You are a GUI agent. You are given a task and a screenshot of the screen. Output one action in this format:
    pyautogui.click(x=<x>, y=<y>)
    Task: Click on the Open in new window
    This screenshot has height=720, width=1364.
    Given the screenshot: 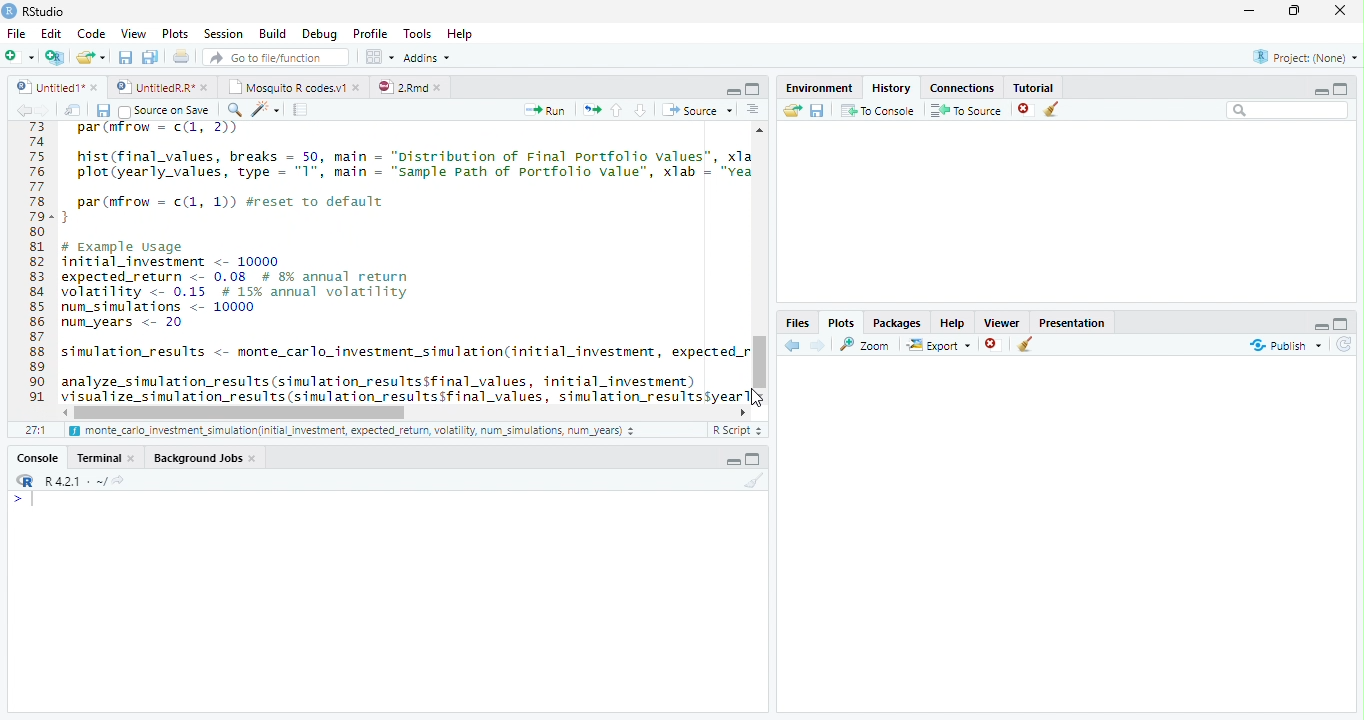 What is the action you would take?
    pyautogui.click(x=73, y=110)
    